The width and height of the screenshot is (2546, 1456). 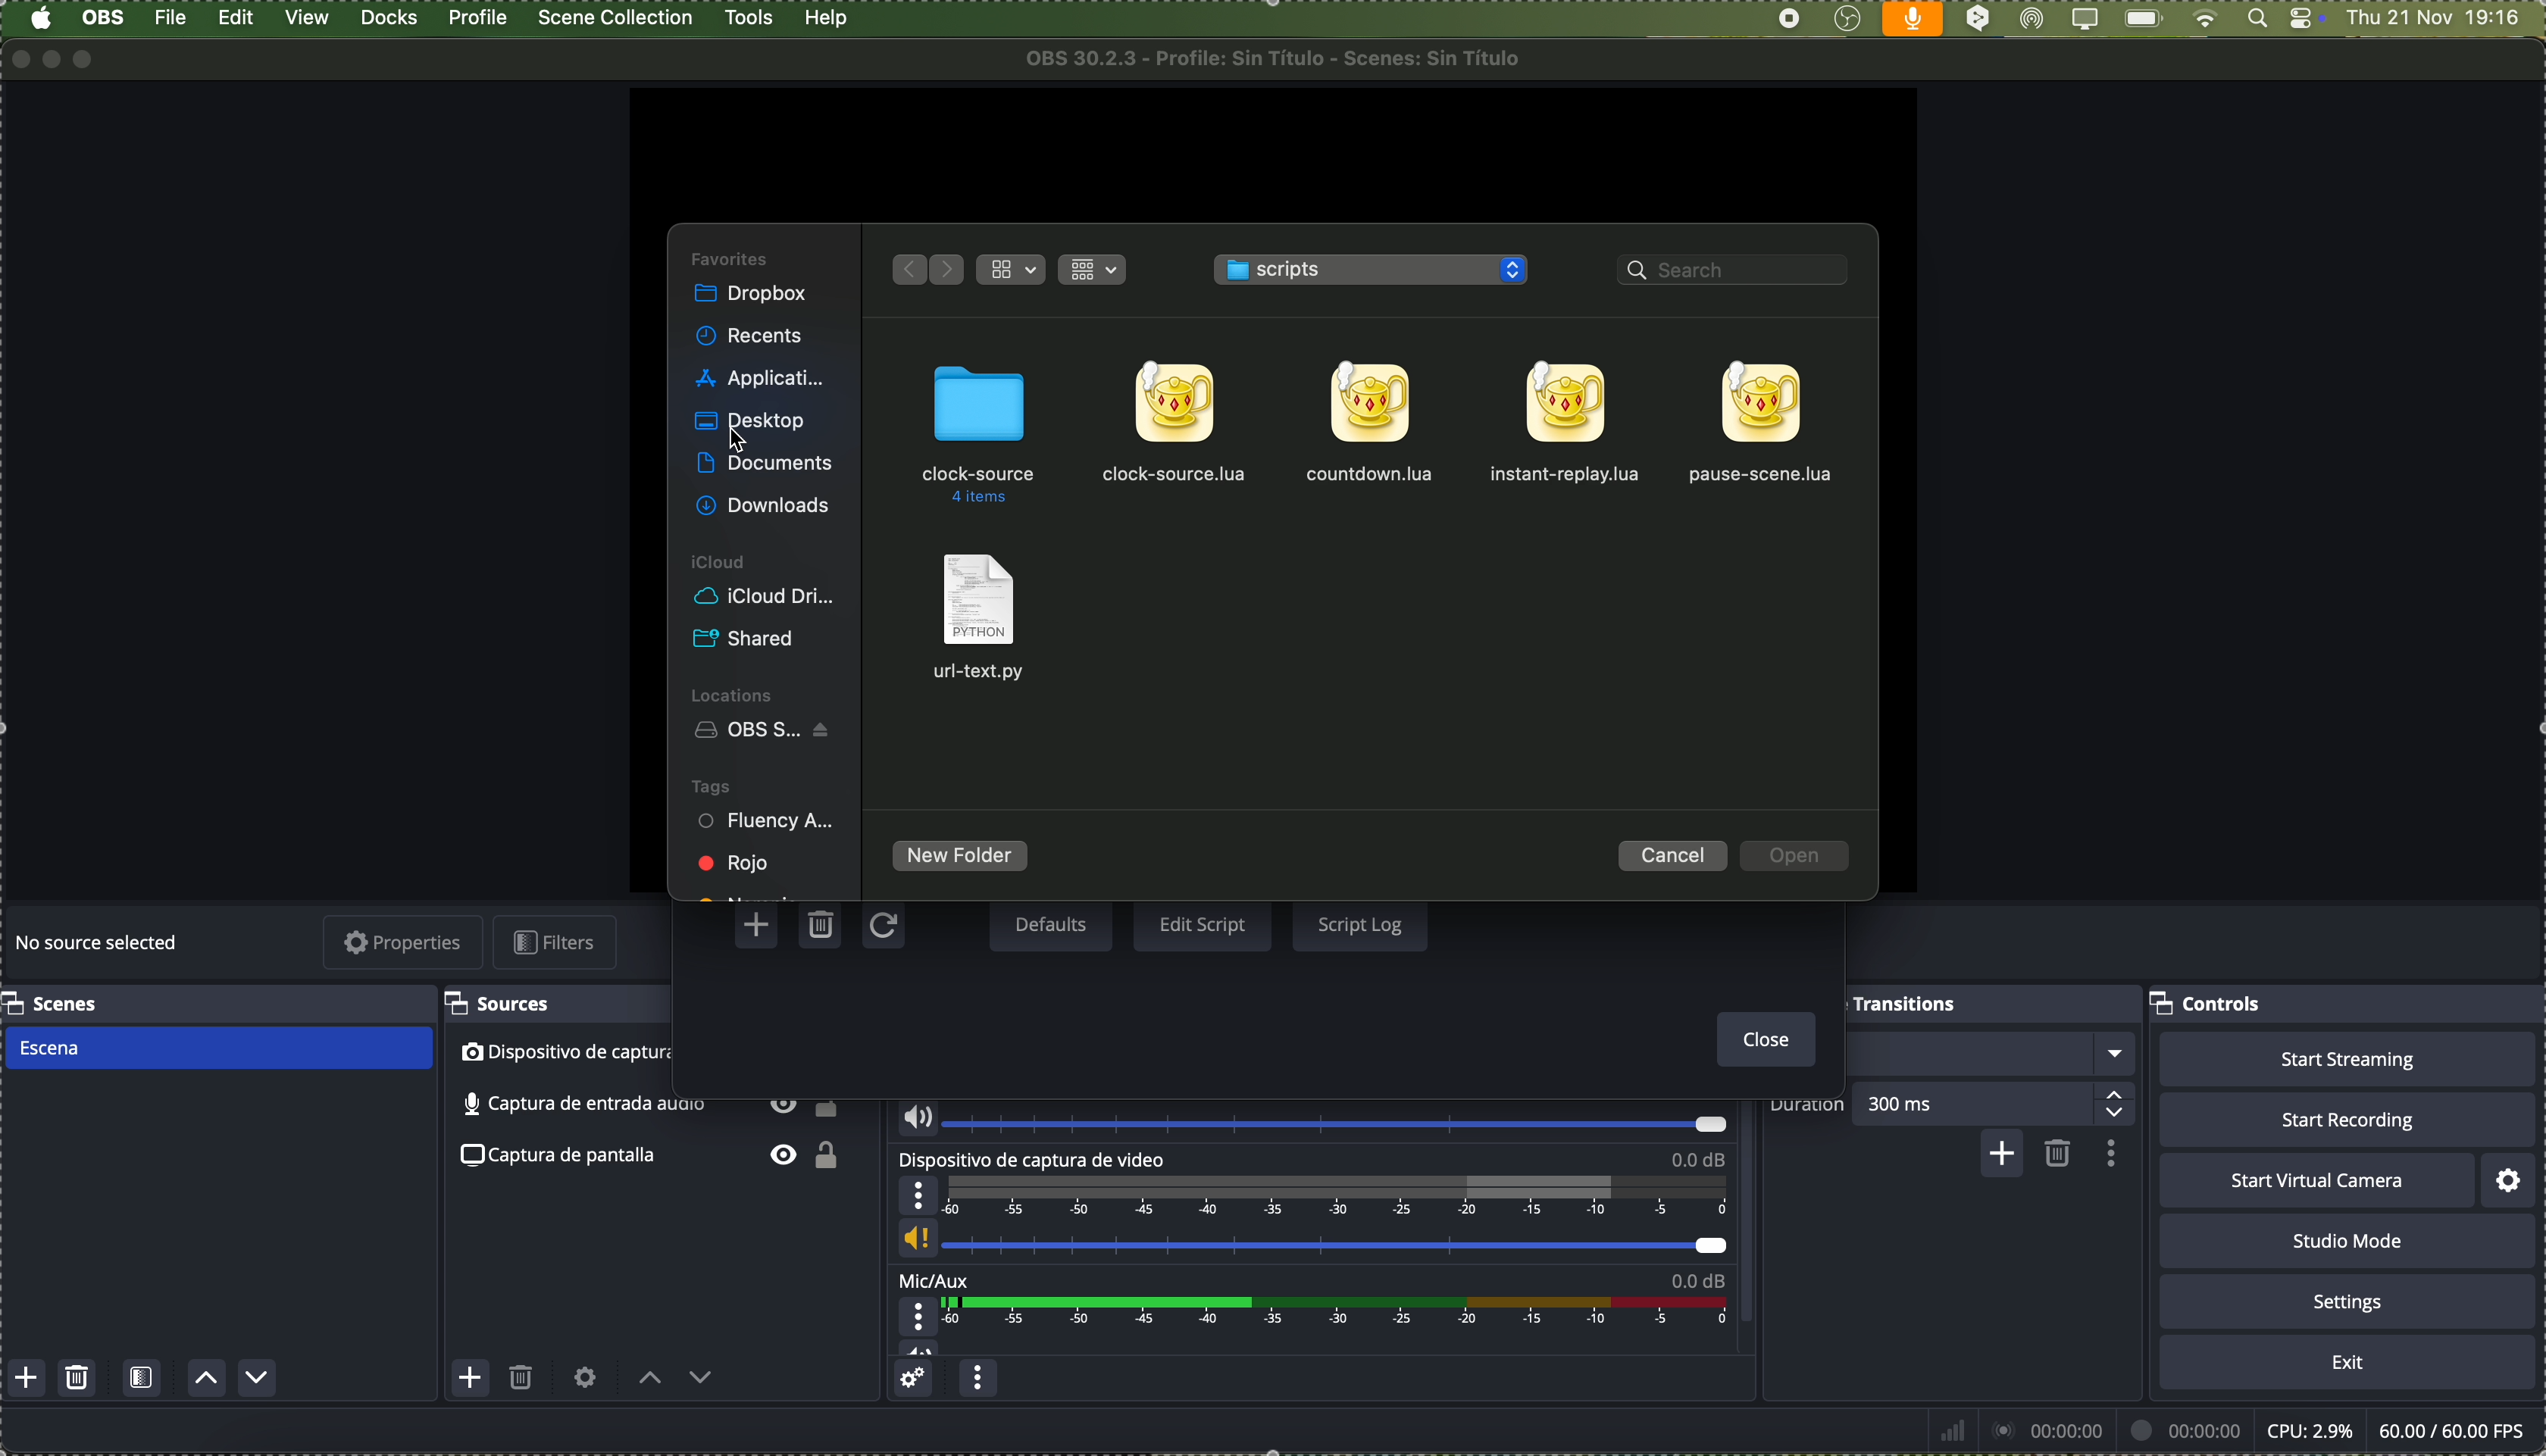 What do you see at coordinates (961, 858) in the screenshot?
I see `new folder button` at bounding box center [961, 858].